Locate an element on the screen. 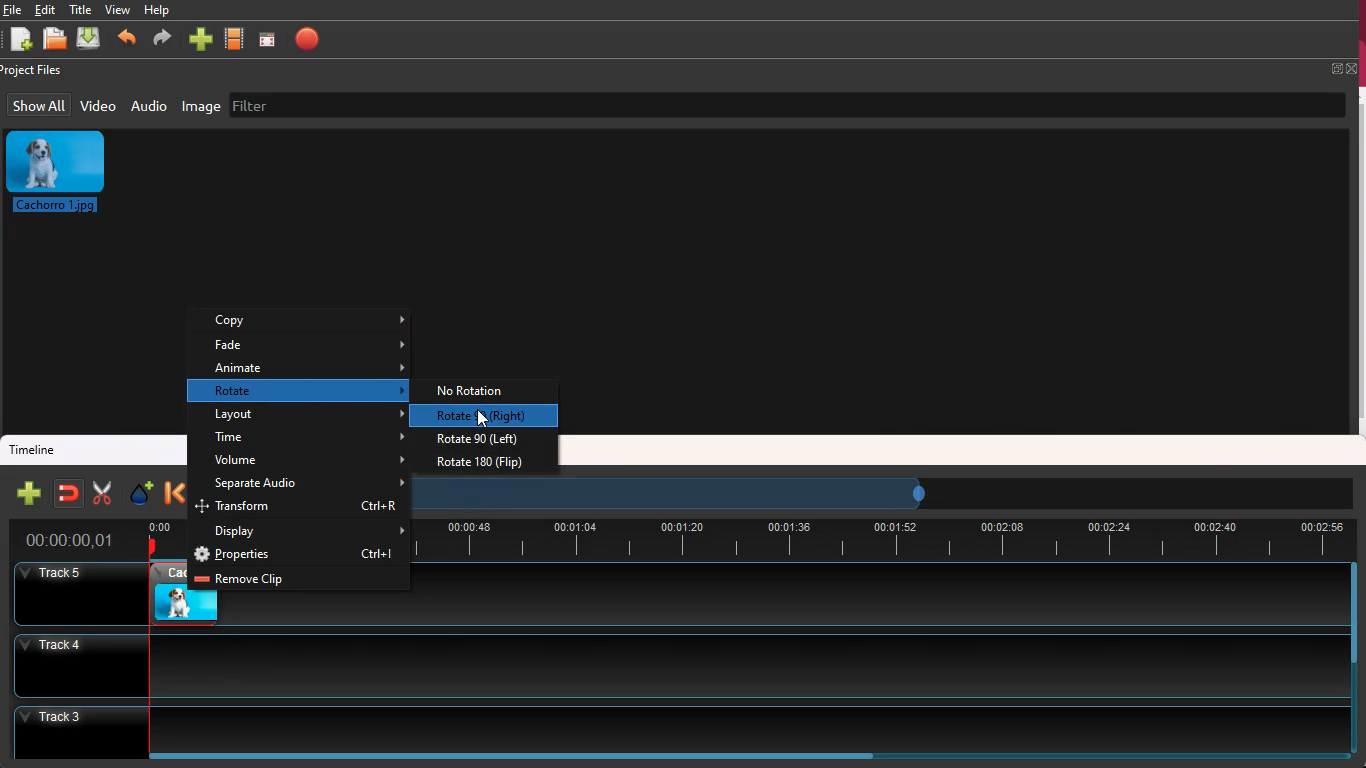 The image size is (1366, 768). audio is located at coordinates (151, 106).